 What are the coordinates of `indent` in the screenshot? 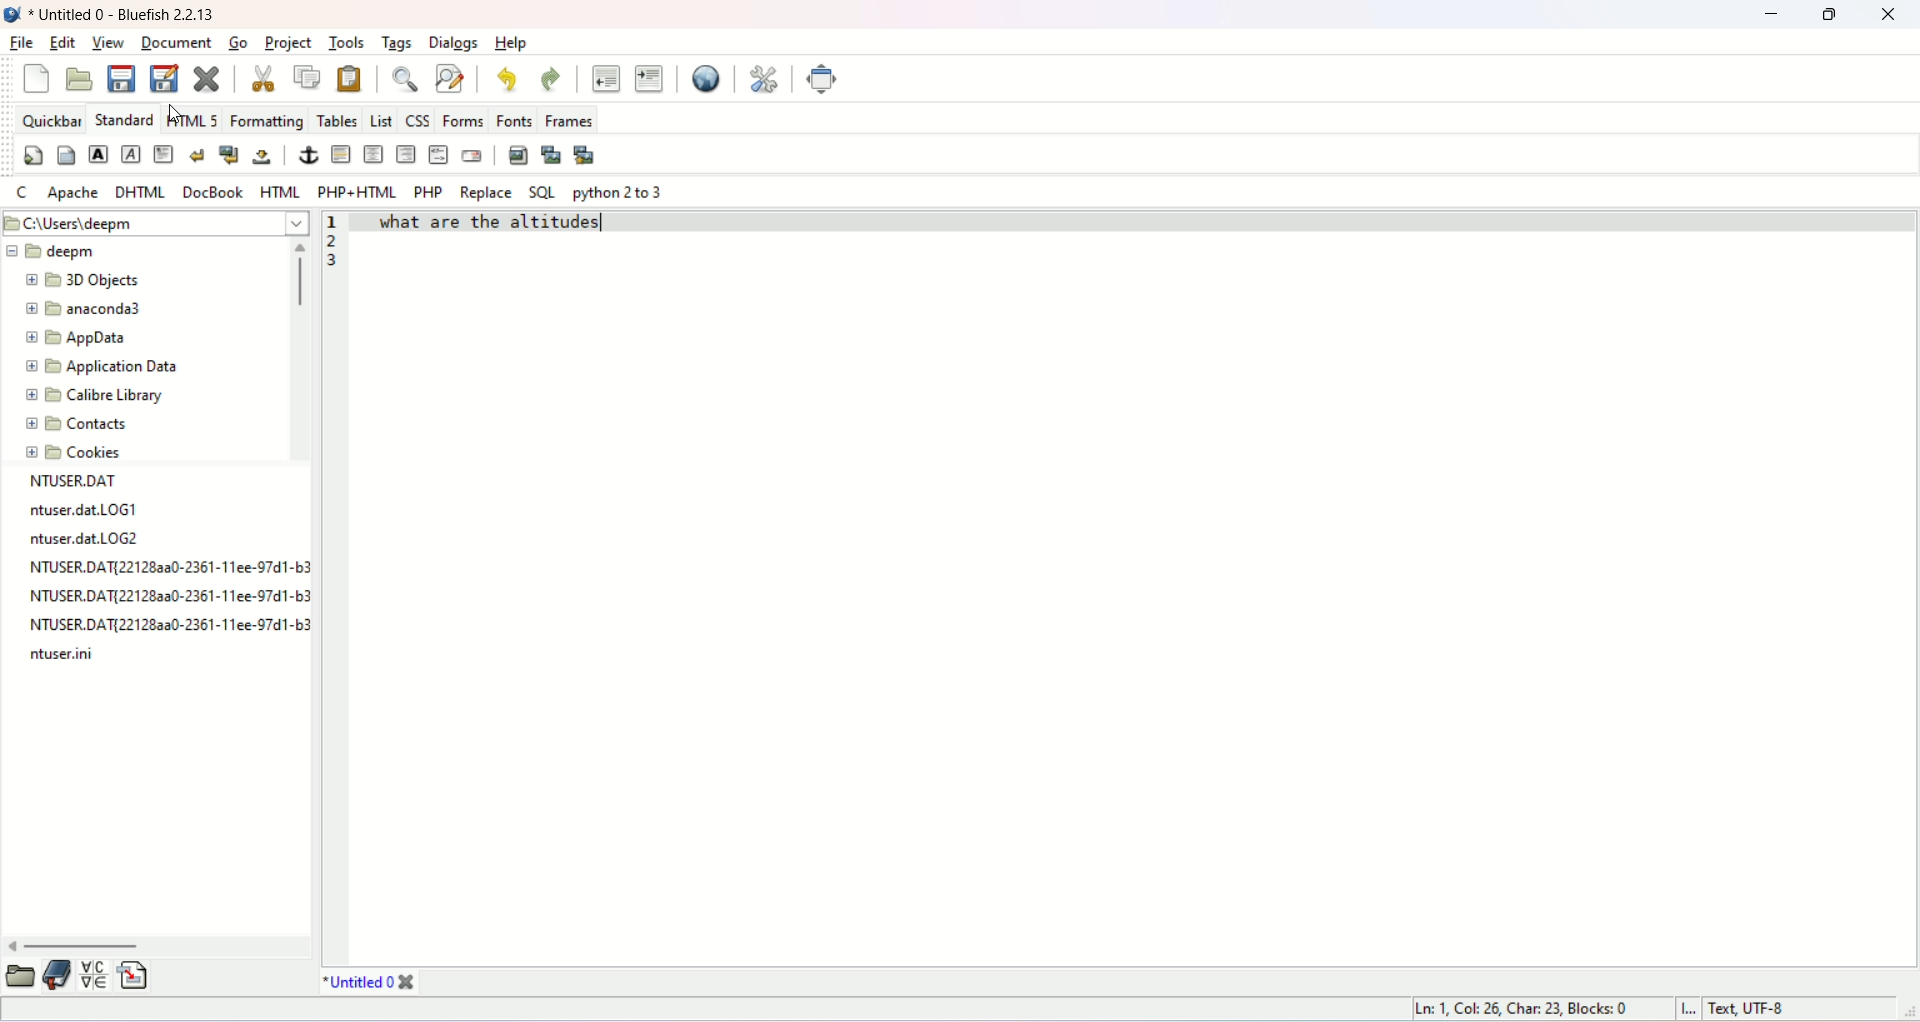 It's located at (648, 78).